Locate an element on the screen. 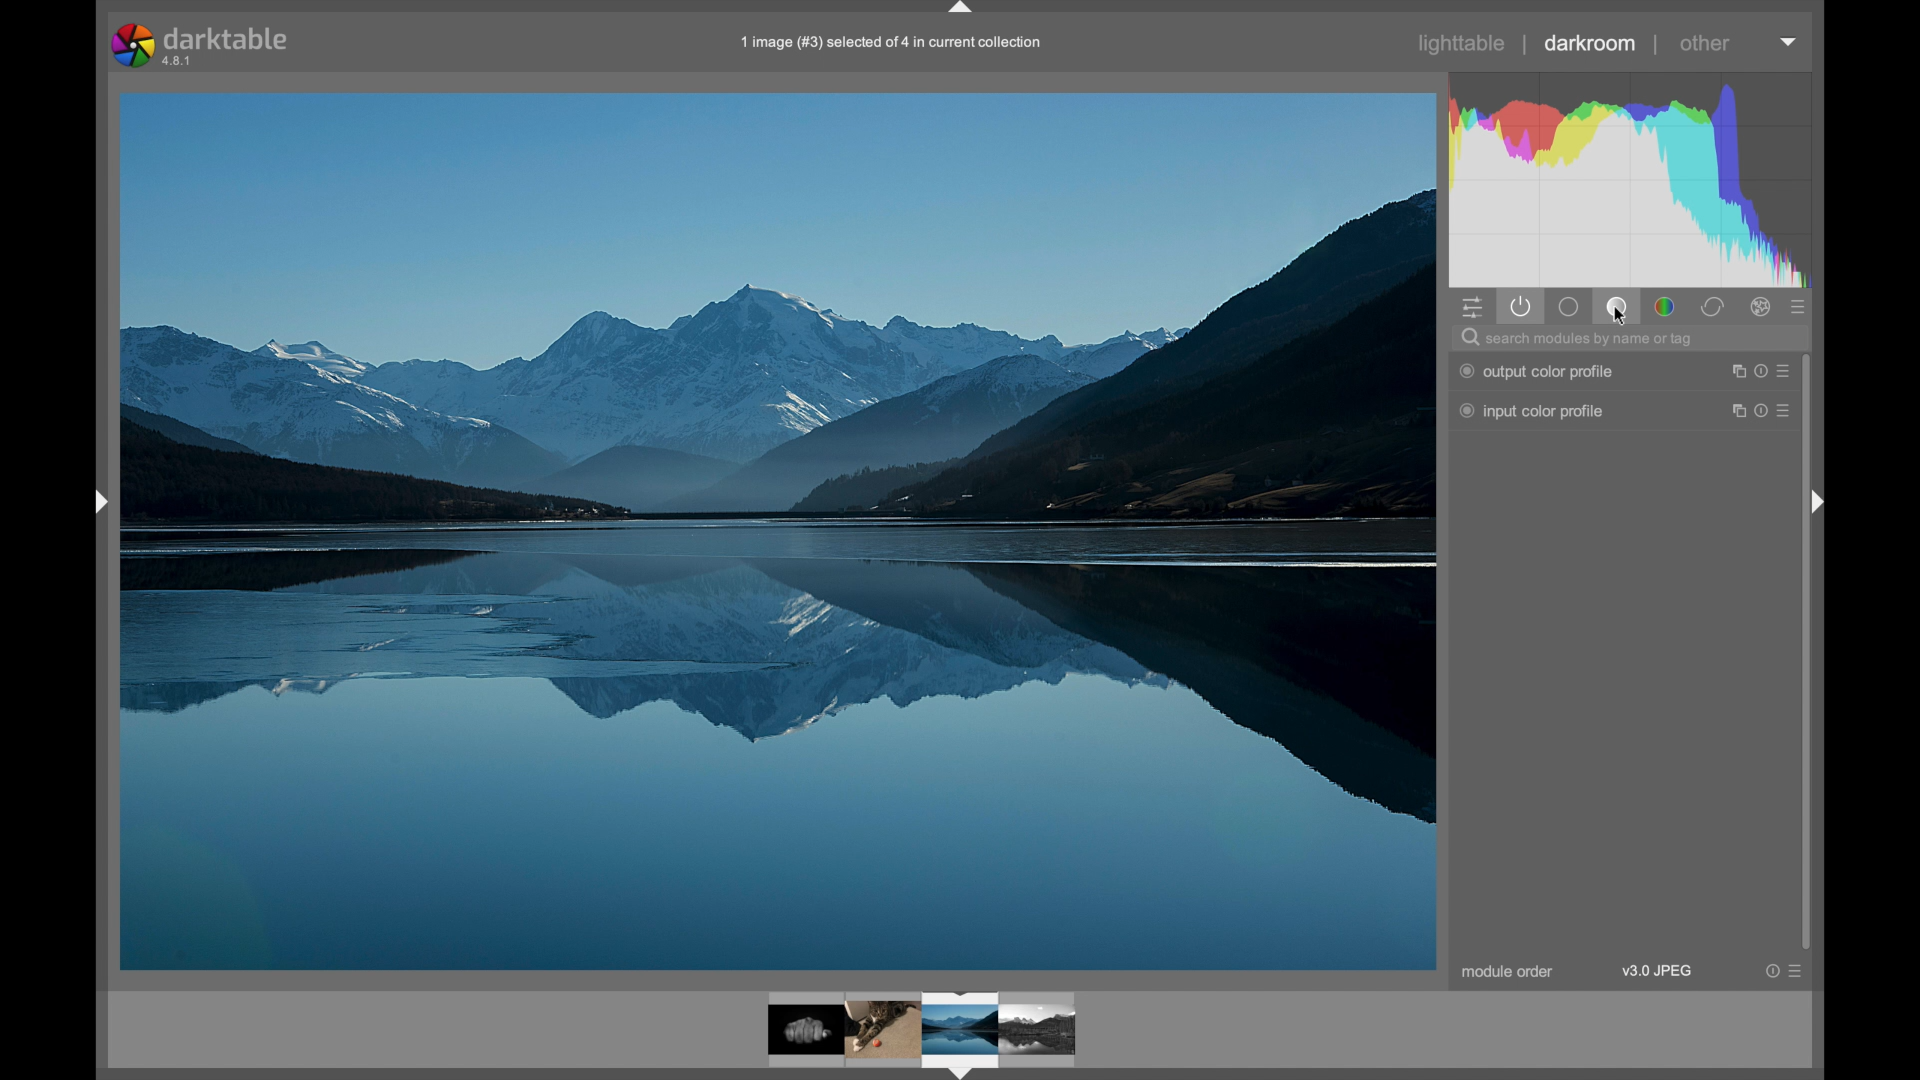  more  options is located at coordinates (1760, 371).